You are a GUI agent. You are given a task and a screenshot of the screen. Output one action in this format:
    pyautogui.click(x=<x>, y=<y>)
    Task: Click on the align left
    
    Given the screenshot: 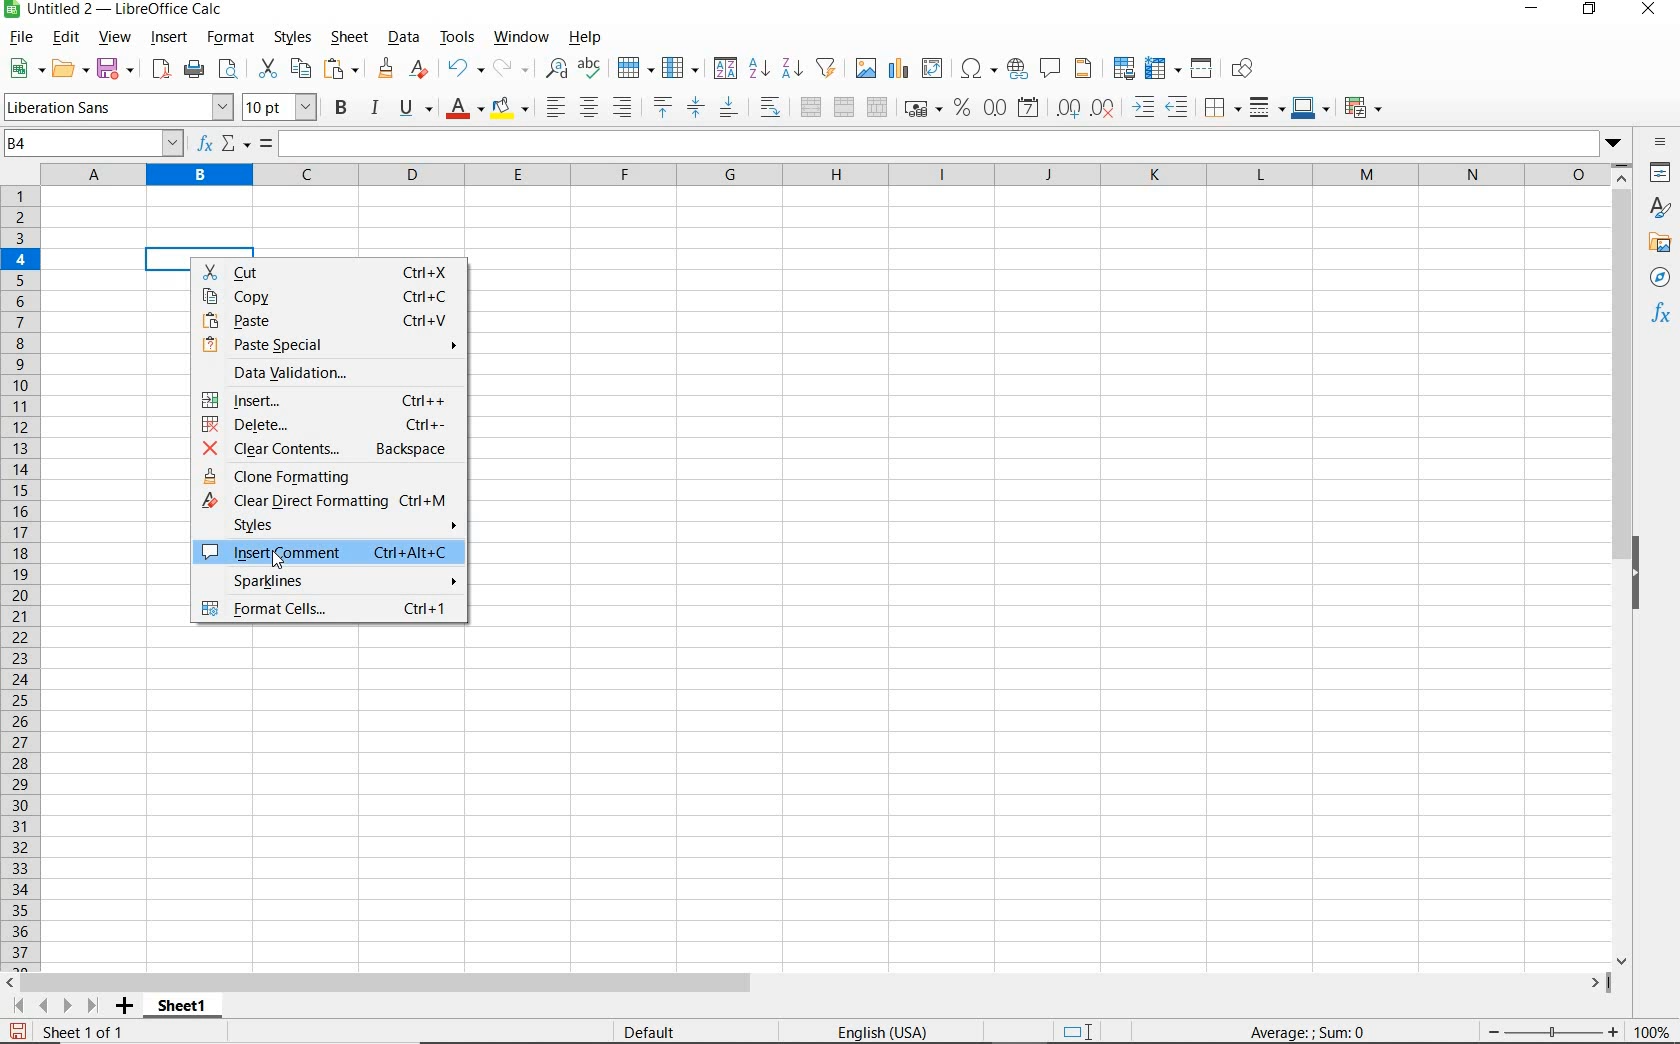 What is the action you would take?
    pyautogui.click(x=554, y=107)
    